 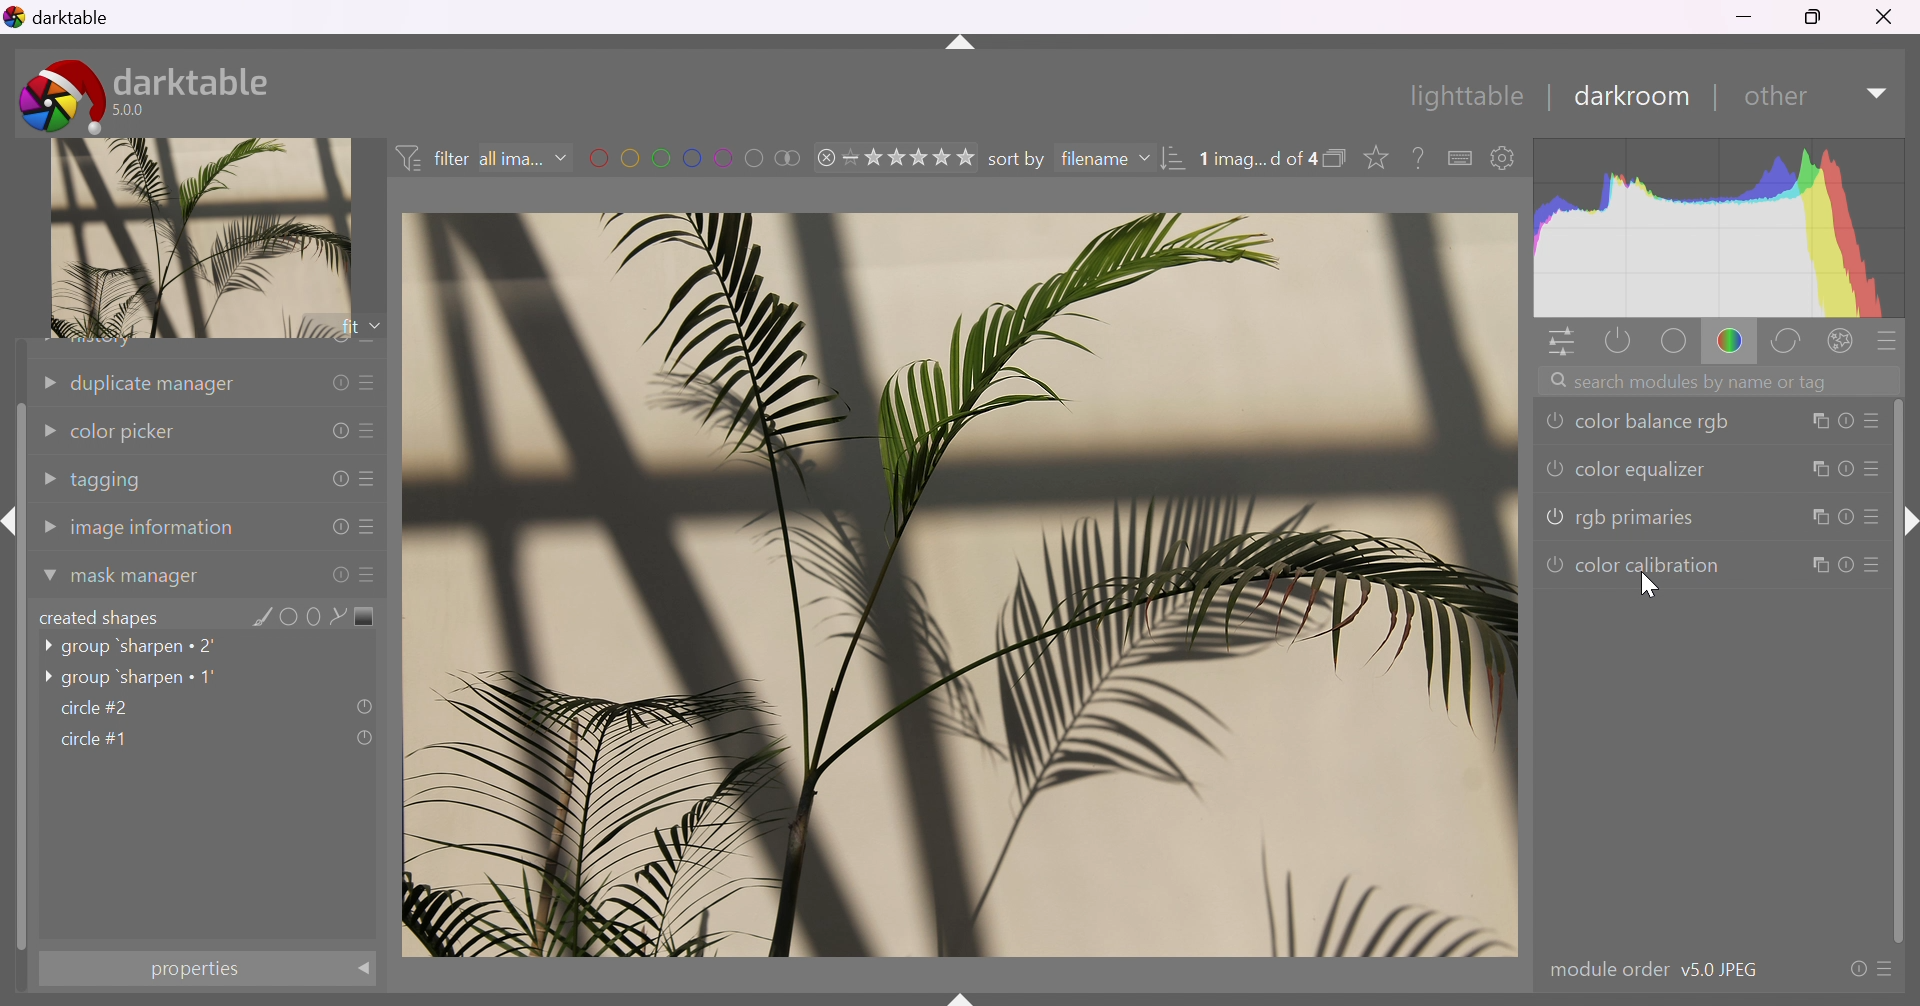 I want to click on image preview, so click(x=203, y=240).